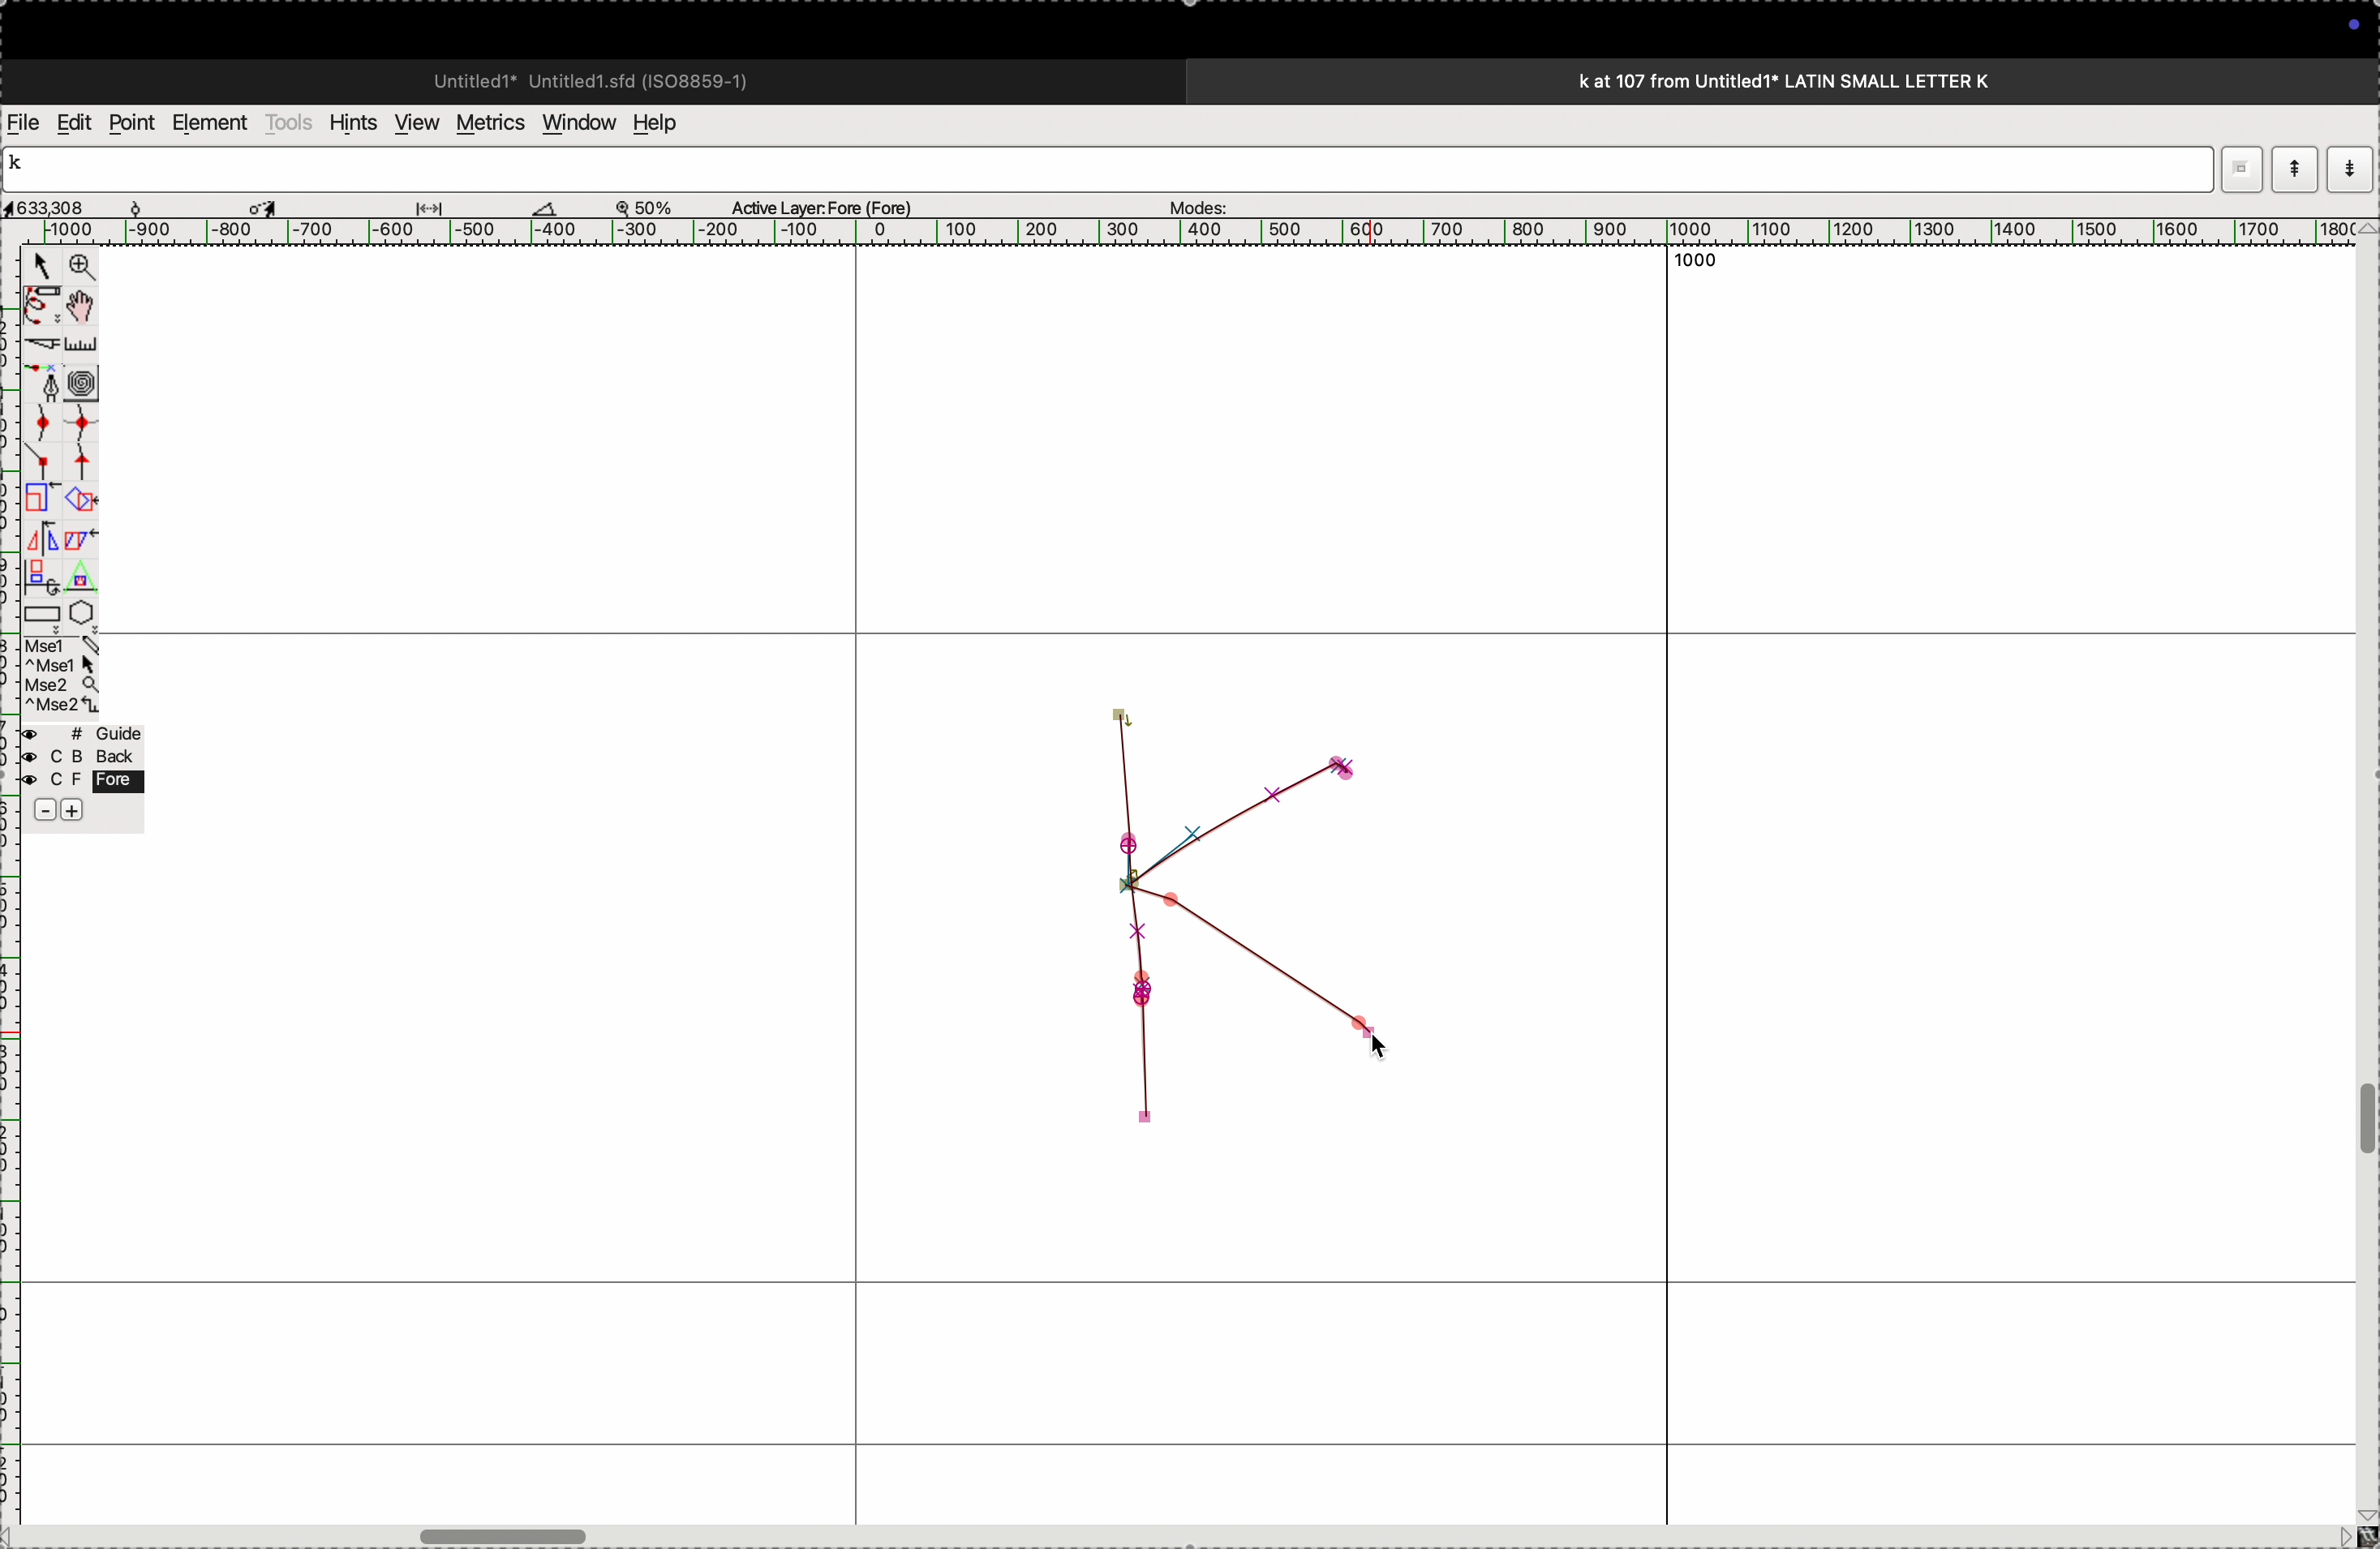 Image resolution: width=2380 pixels, height=1549 pixels. What do you see at coordinates (1167, 232) in the screenshot?
I see `horizontal scale` at bounding box center [1167, 232].